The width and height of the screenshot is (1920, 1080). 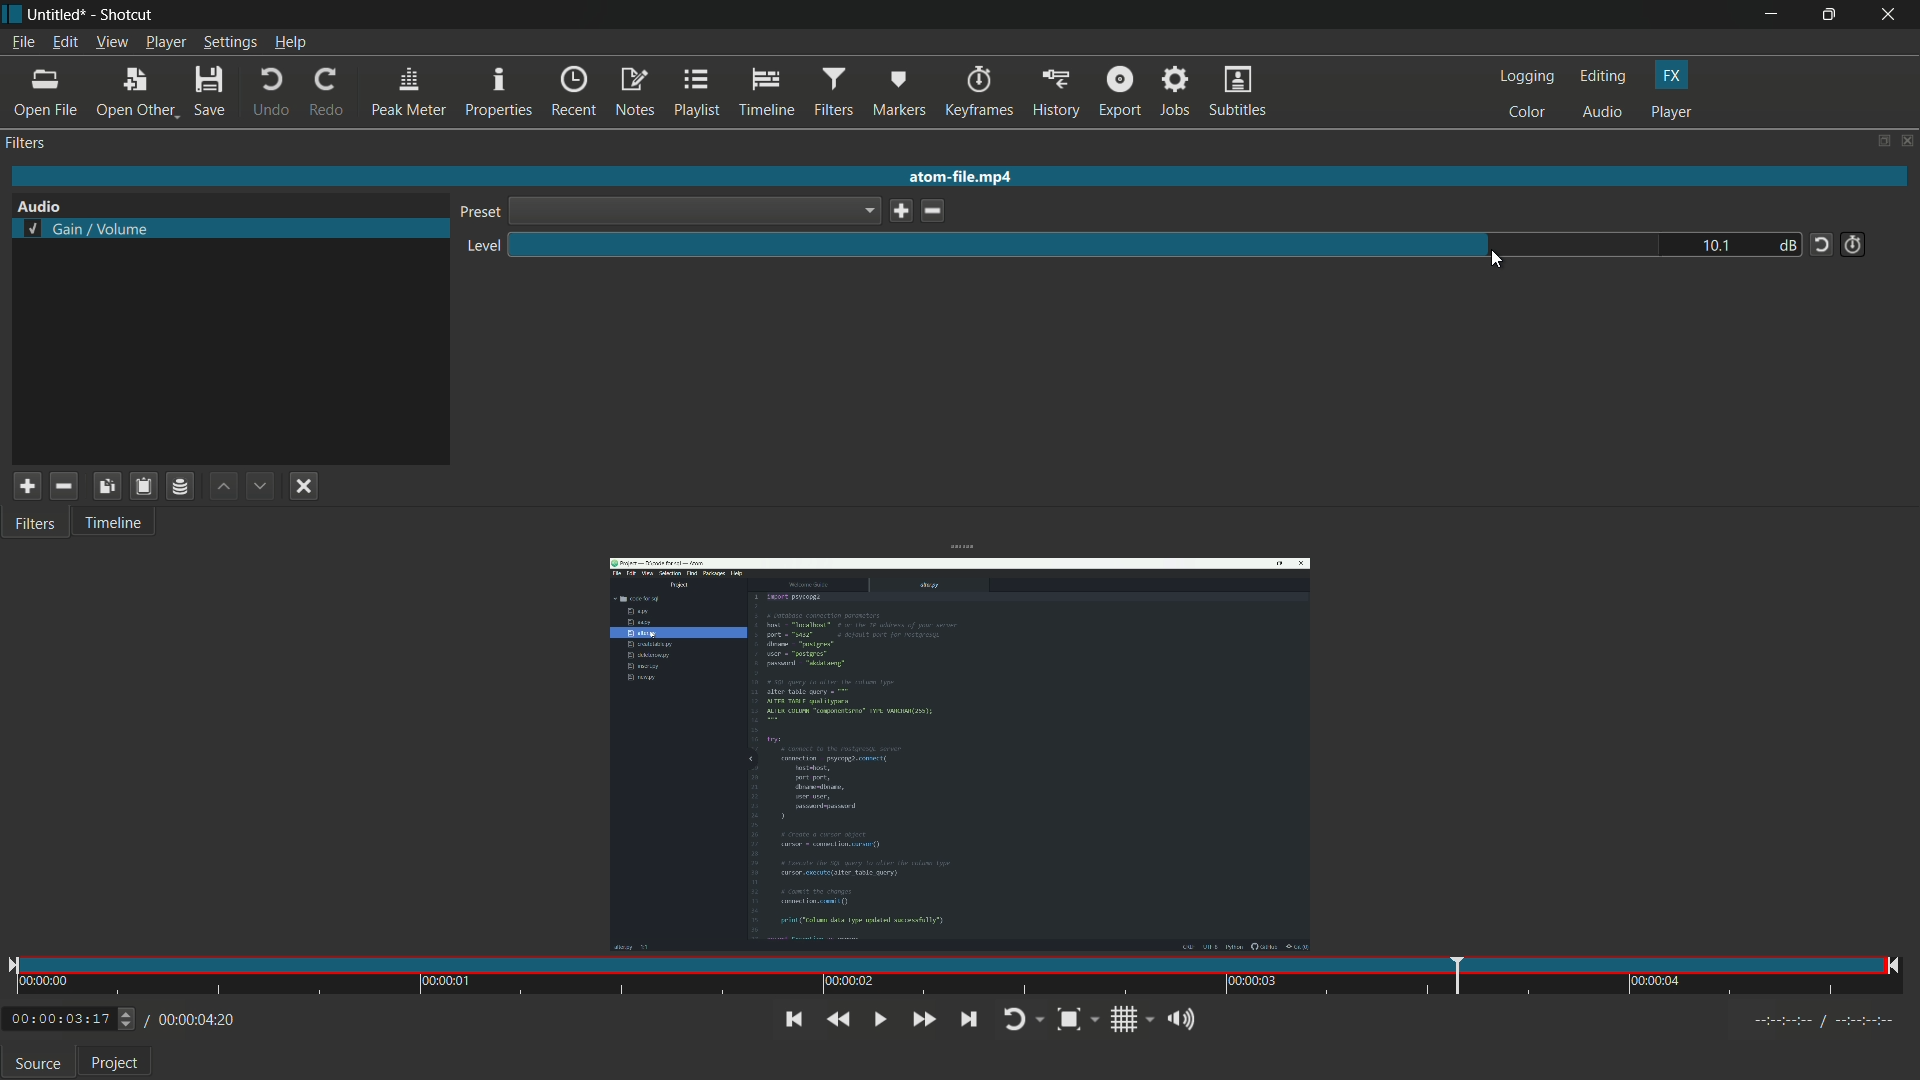 What do you see at coordinates (1241, 93) in the screenshot?
I see `subtitles` at bounding box center [1241, 93].